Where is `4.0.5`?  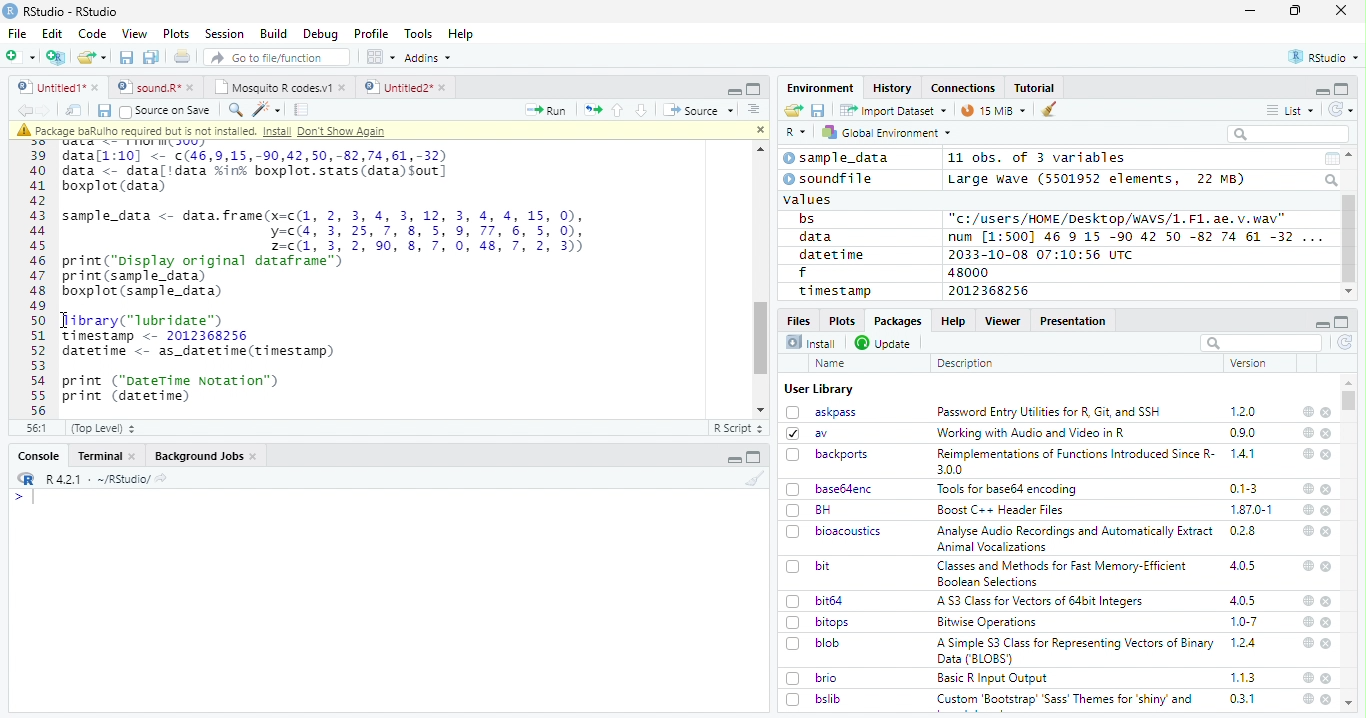 4.0.5 is located at coordinates (1242, 566).